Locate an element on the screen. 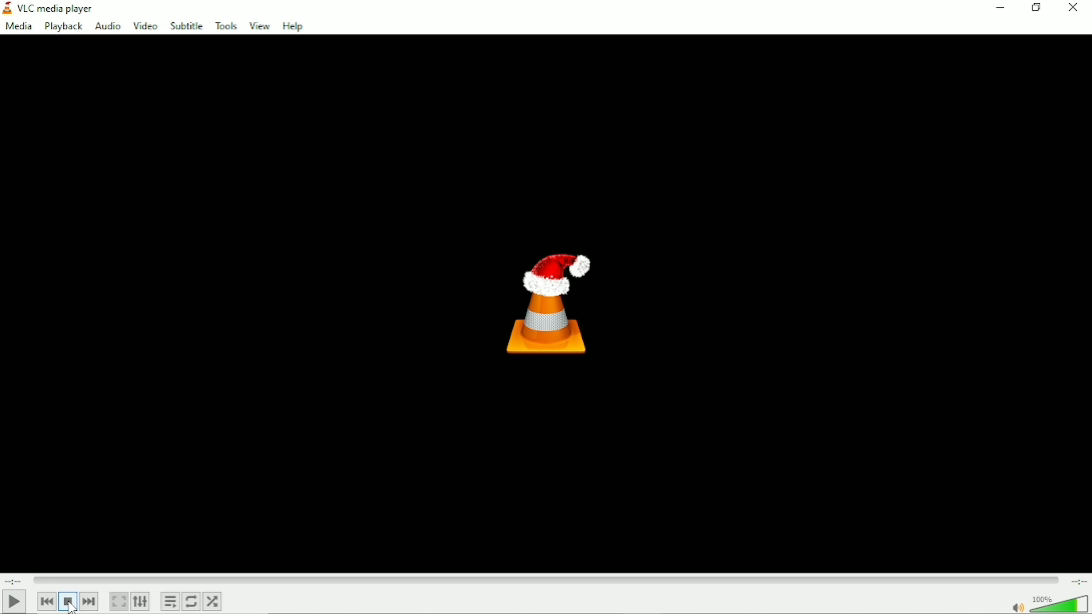 The height and width of the screenshot is (614, 1092). Audio is located at coordinates (108, 27).